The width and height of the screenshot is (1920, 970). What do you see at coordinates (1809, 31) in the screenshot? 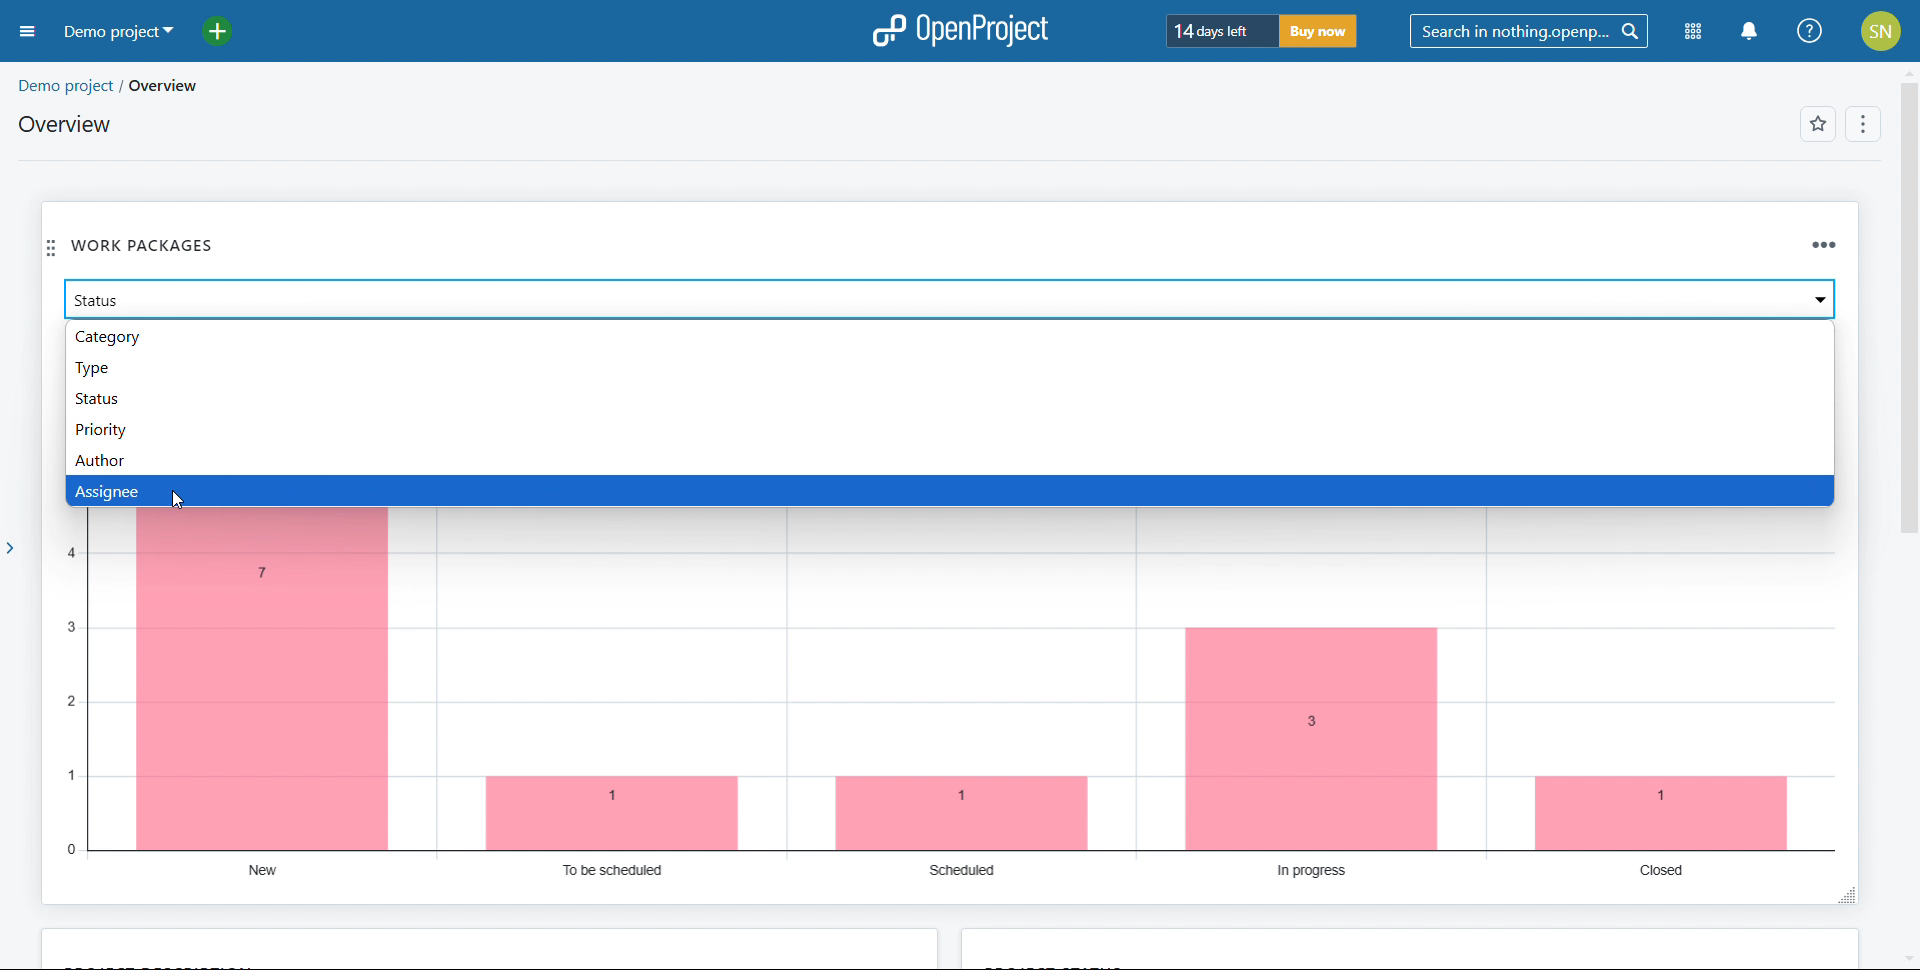
I see `help` at bounding box center [1809, 31].